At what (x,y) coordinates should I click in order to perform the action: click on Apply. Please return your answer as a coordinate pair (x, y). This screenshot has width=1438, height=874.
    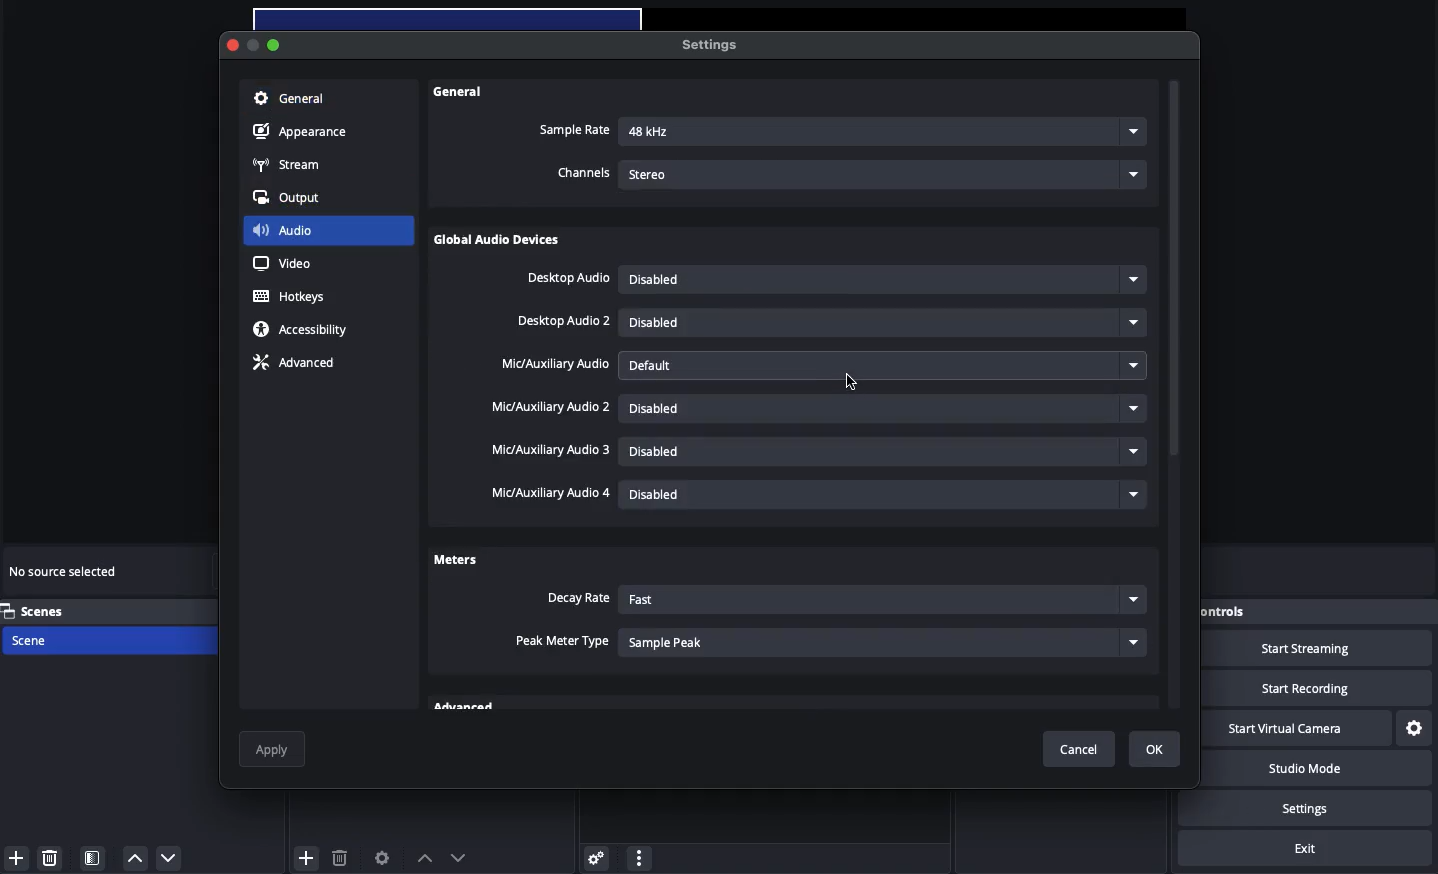
    Looking at the image, I should click on (274, 749).